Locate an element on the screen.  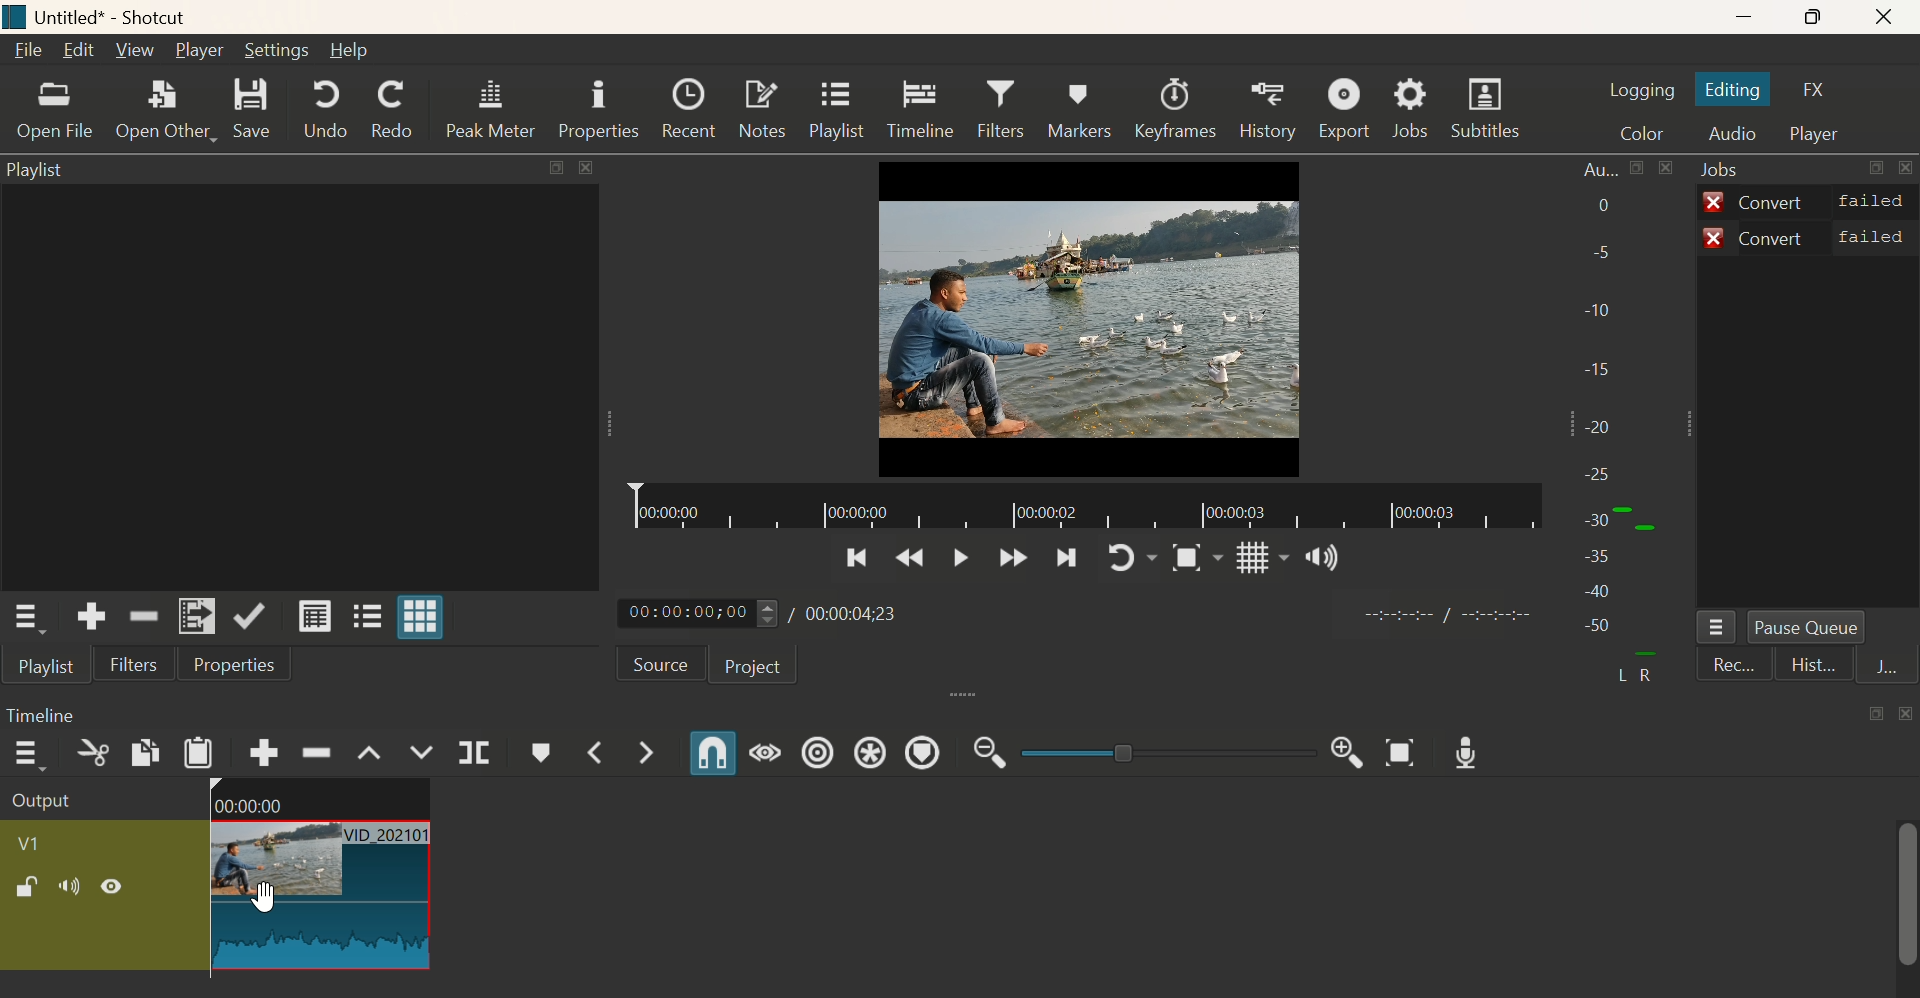
Properties is located at coordinates (597, 110).